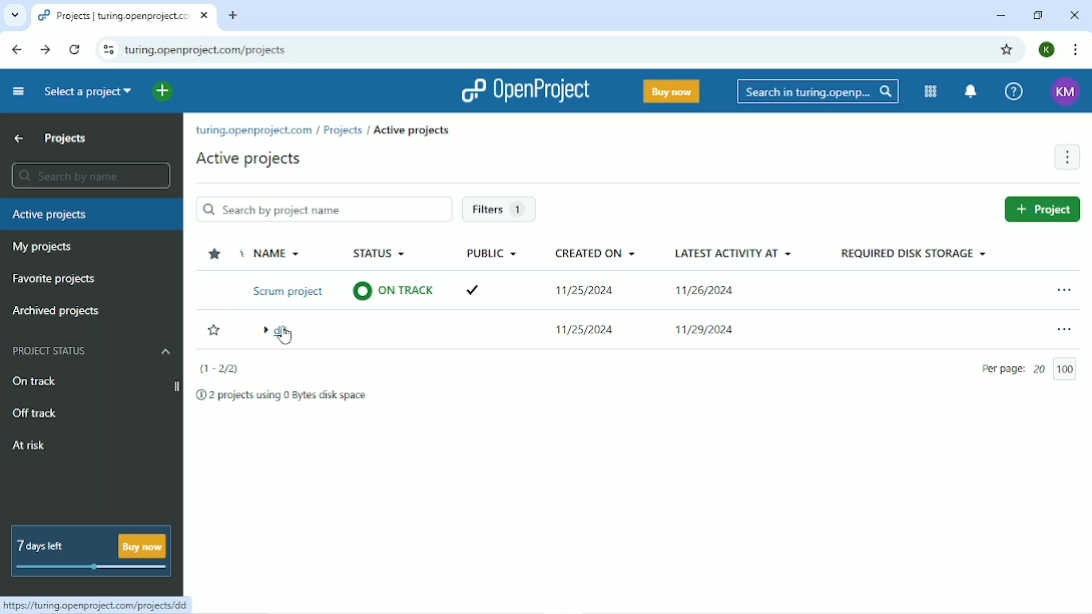 The width and height of the screenshot is (1092, 614). What do you see at coordinates (33, 414) in the screenshot?
I see `Off track` at bounding box center [33, 414].